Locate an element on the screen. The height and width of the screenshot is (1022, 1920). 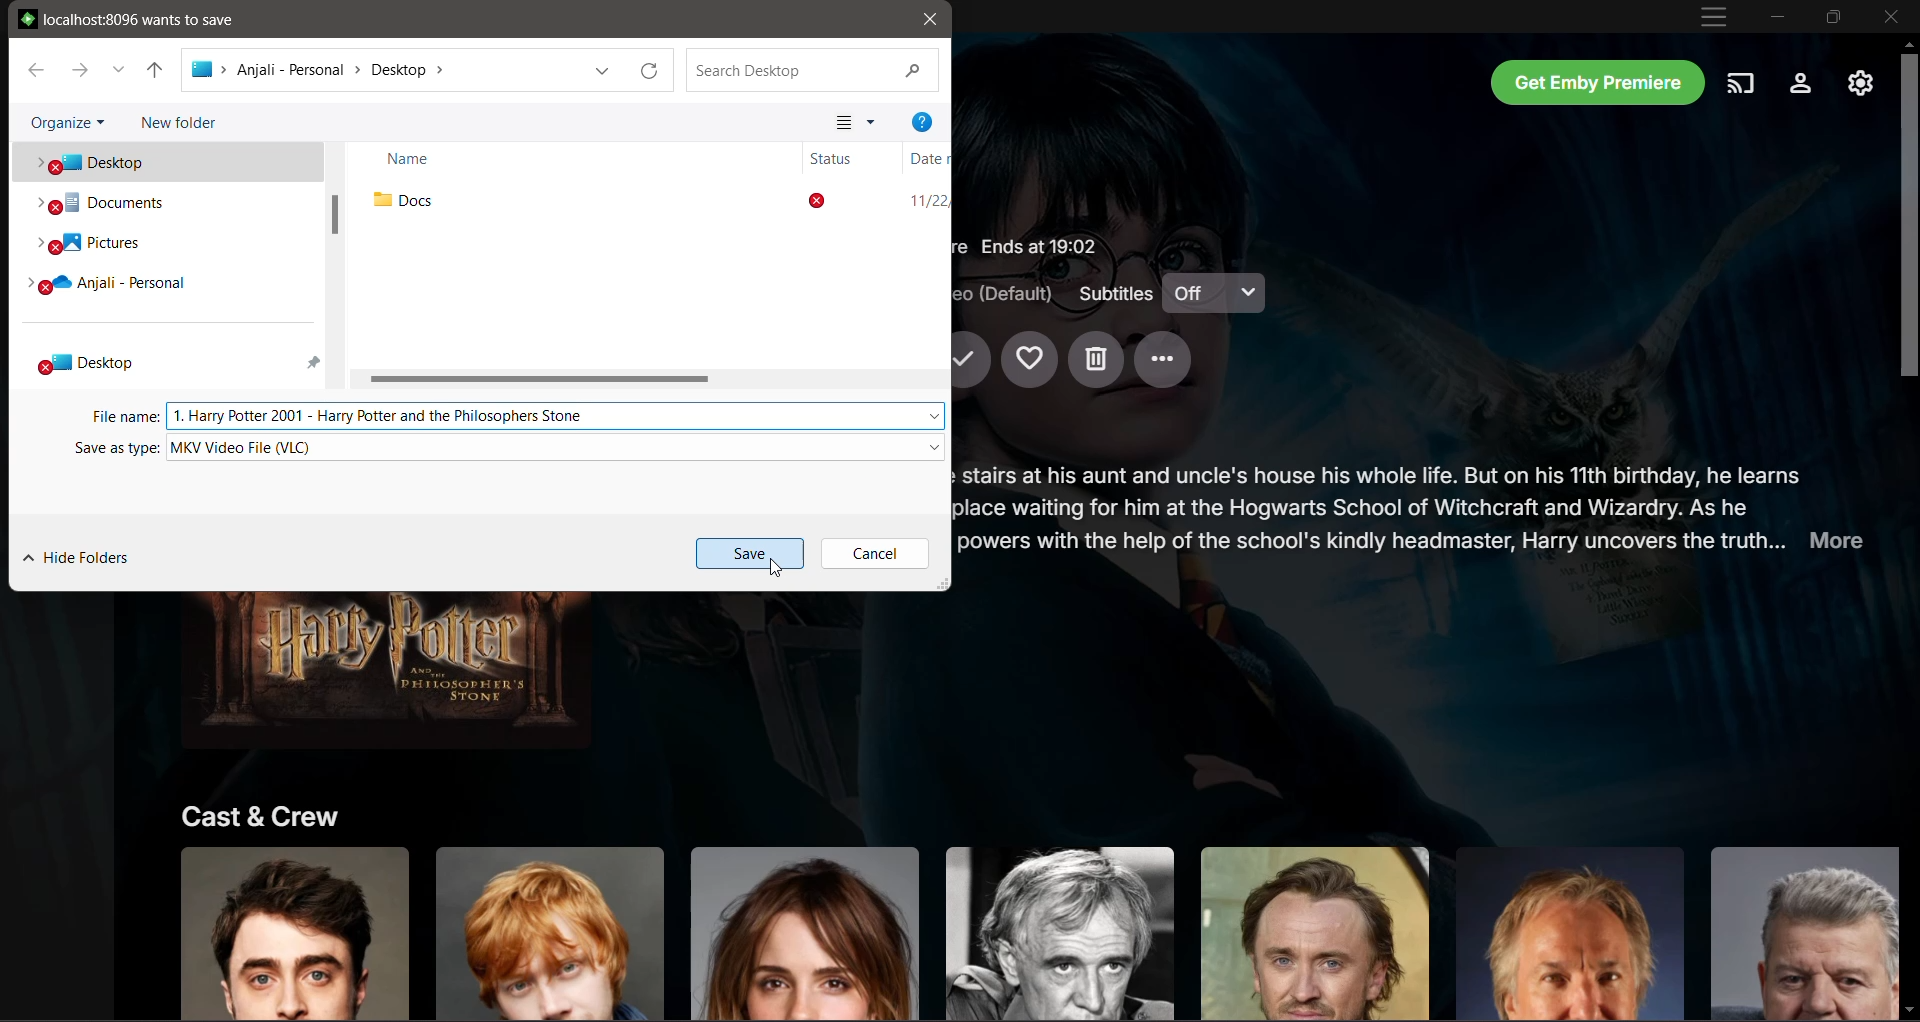
Click to know more about actor is located at coordinates (1314, 933).